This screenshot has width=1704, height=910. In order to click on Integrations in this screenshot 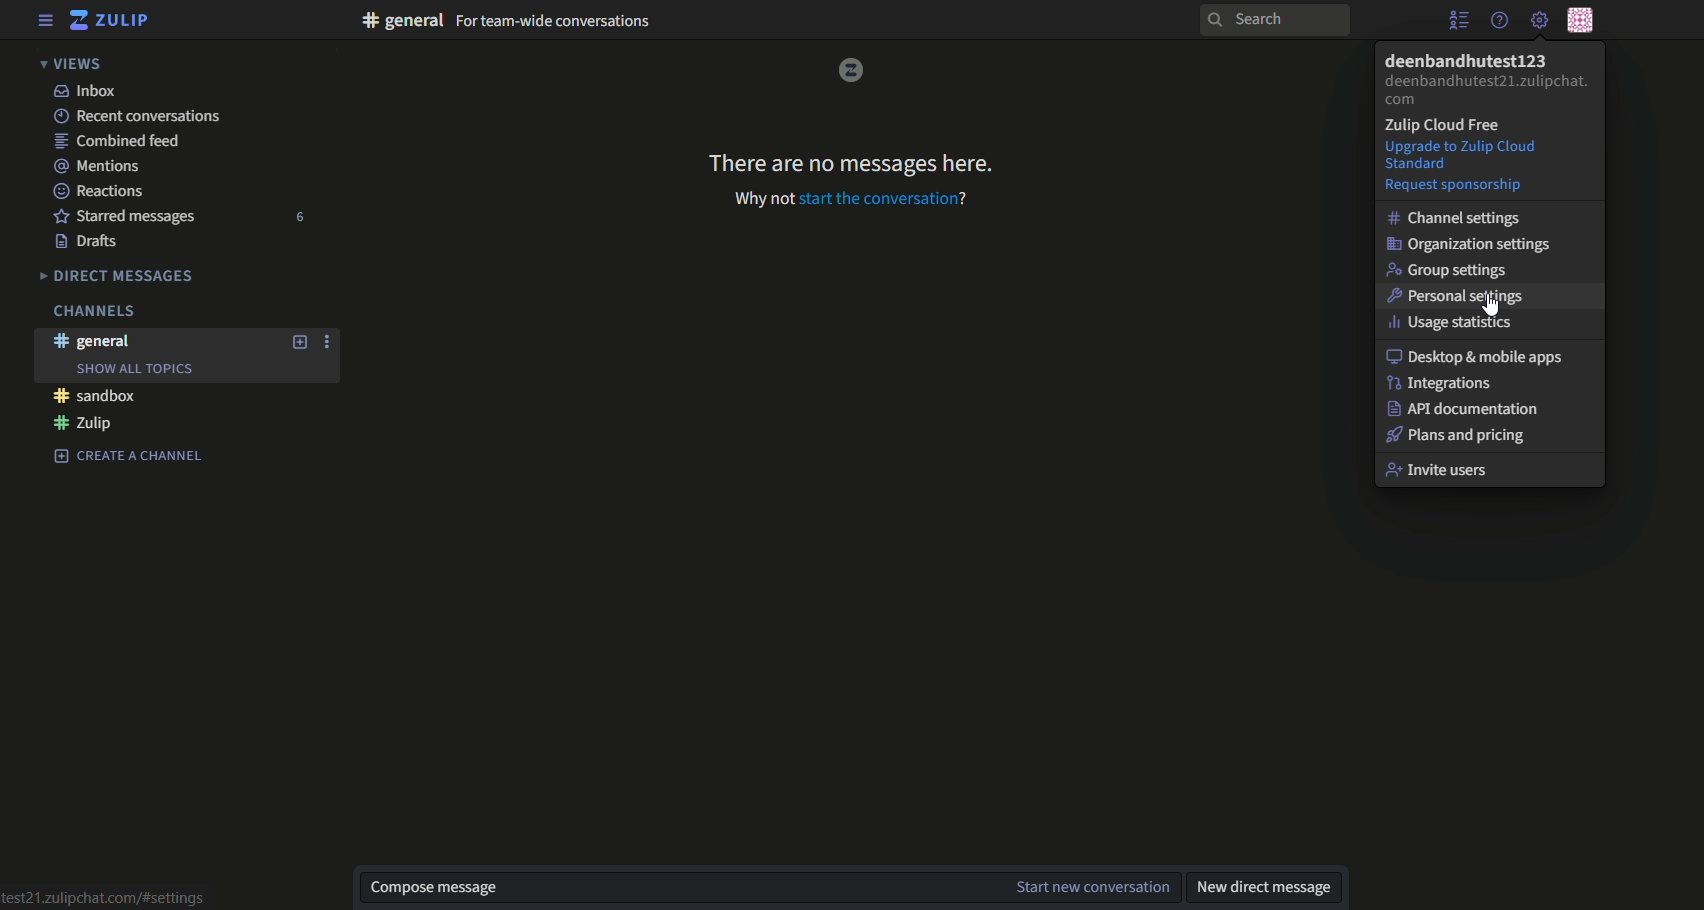, I will do `click(1449, 384)`.